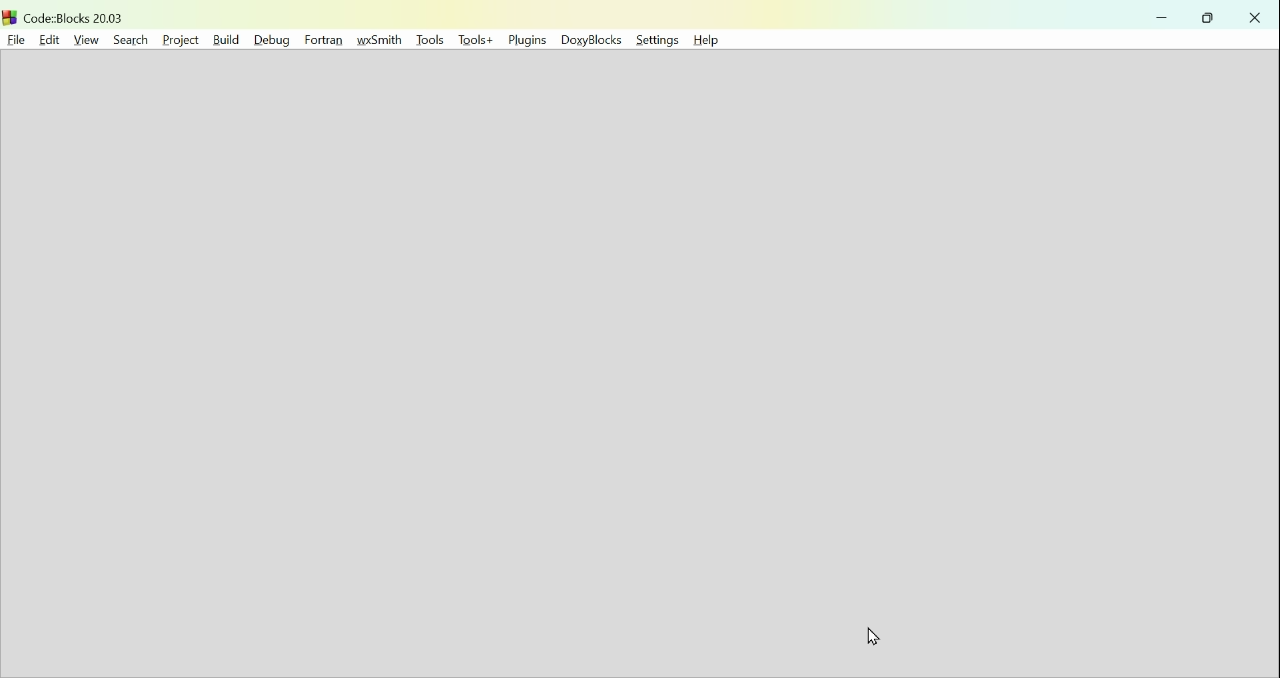  I want to click on Project, so click(179, 39).